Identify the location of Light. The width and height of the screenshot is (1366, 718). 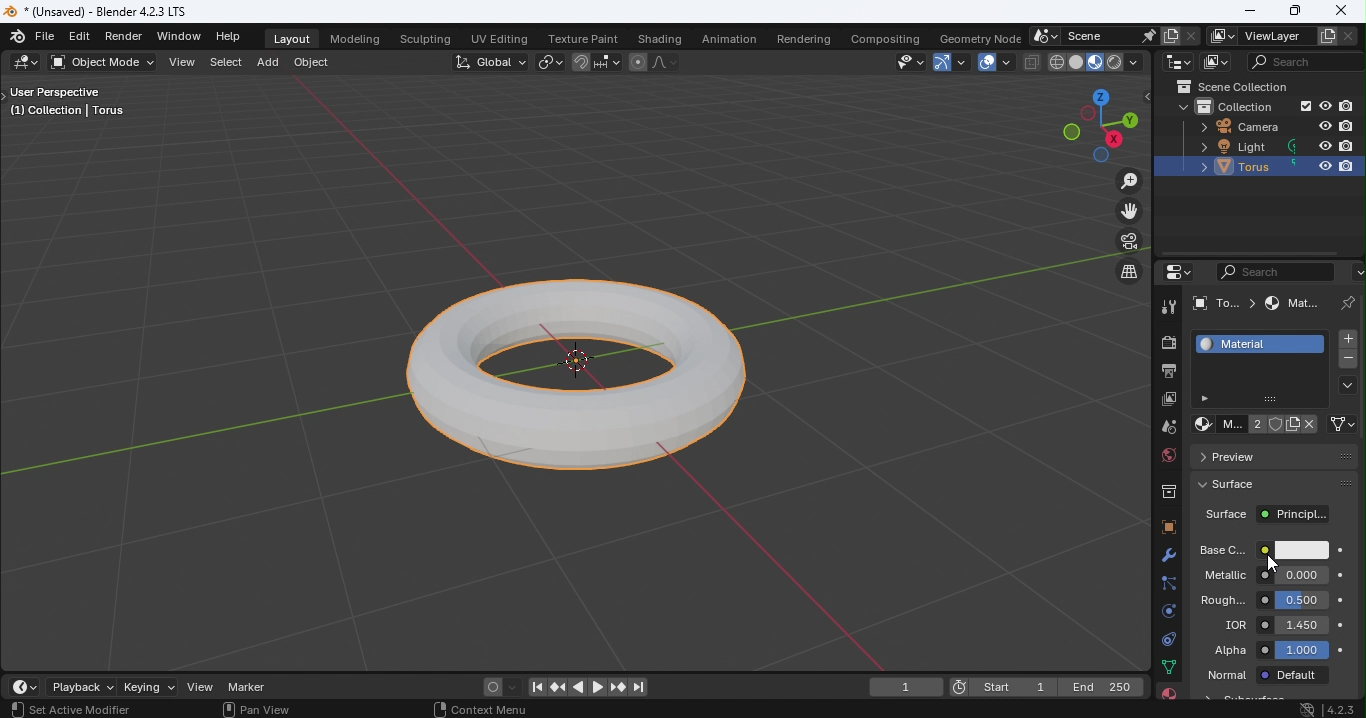
(1219, 147).